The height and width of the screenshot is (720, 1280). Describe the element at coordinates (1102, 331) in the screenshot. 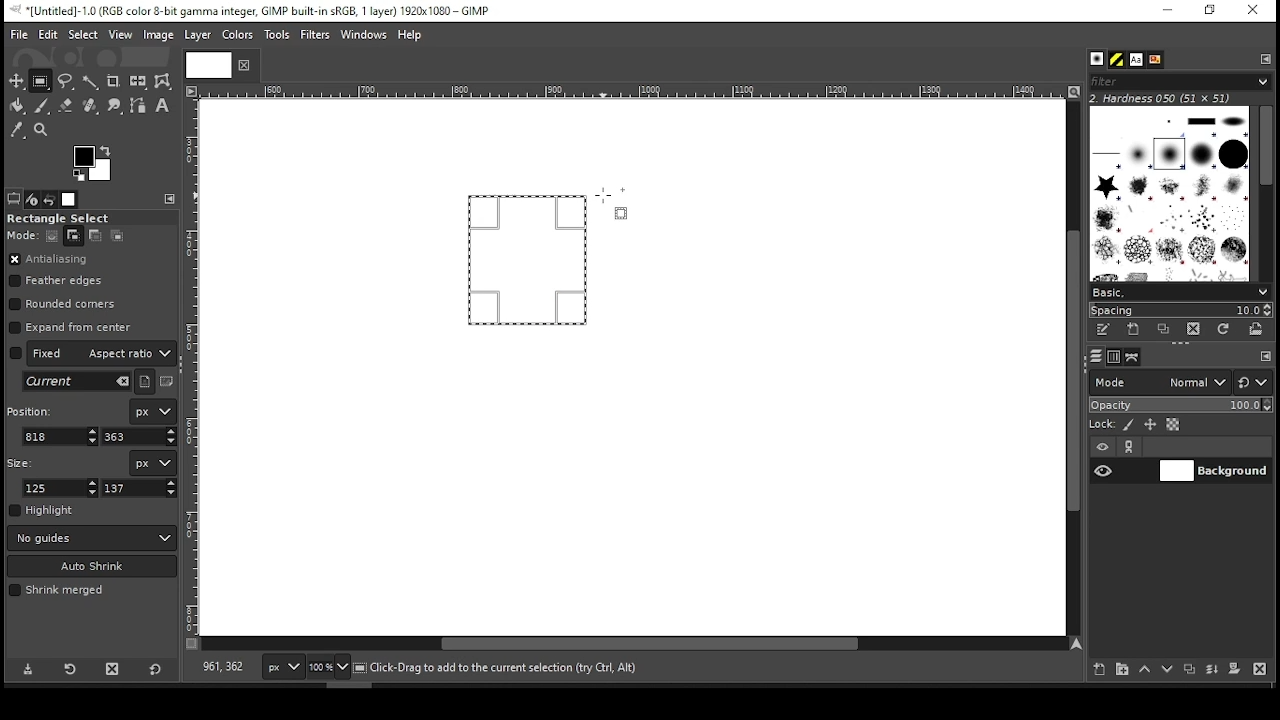

I see `edit this brush` at that location.